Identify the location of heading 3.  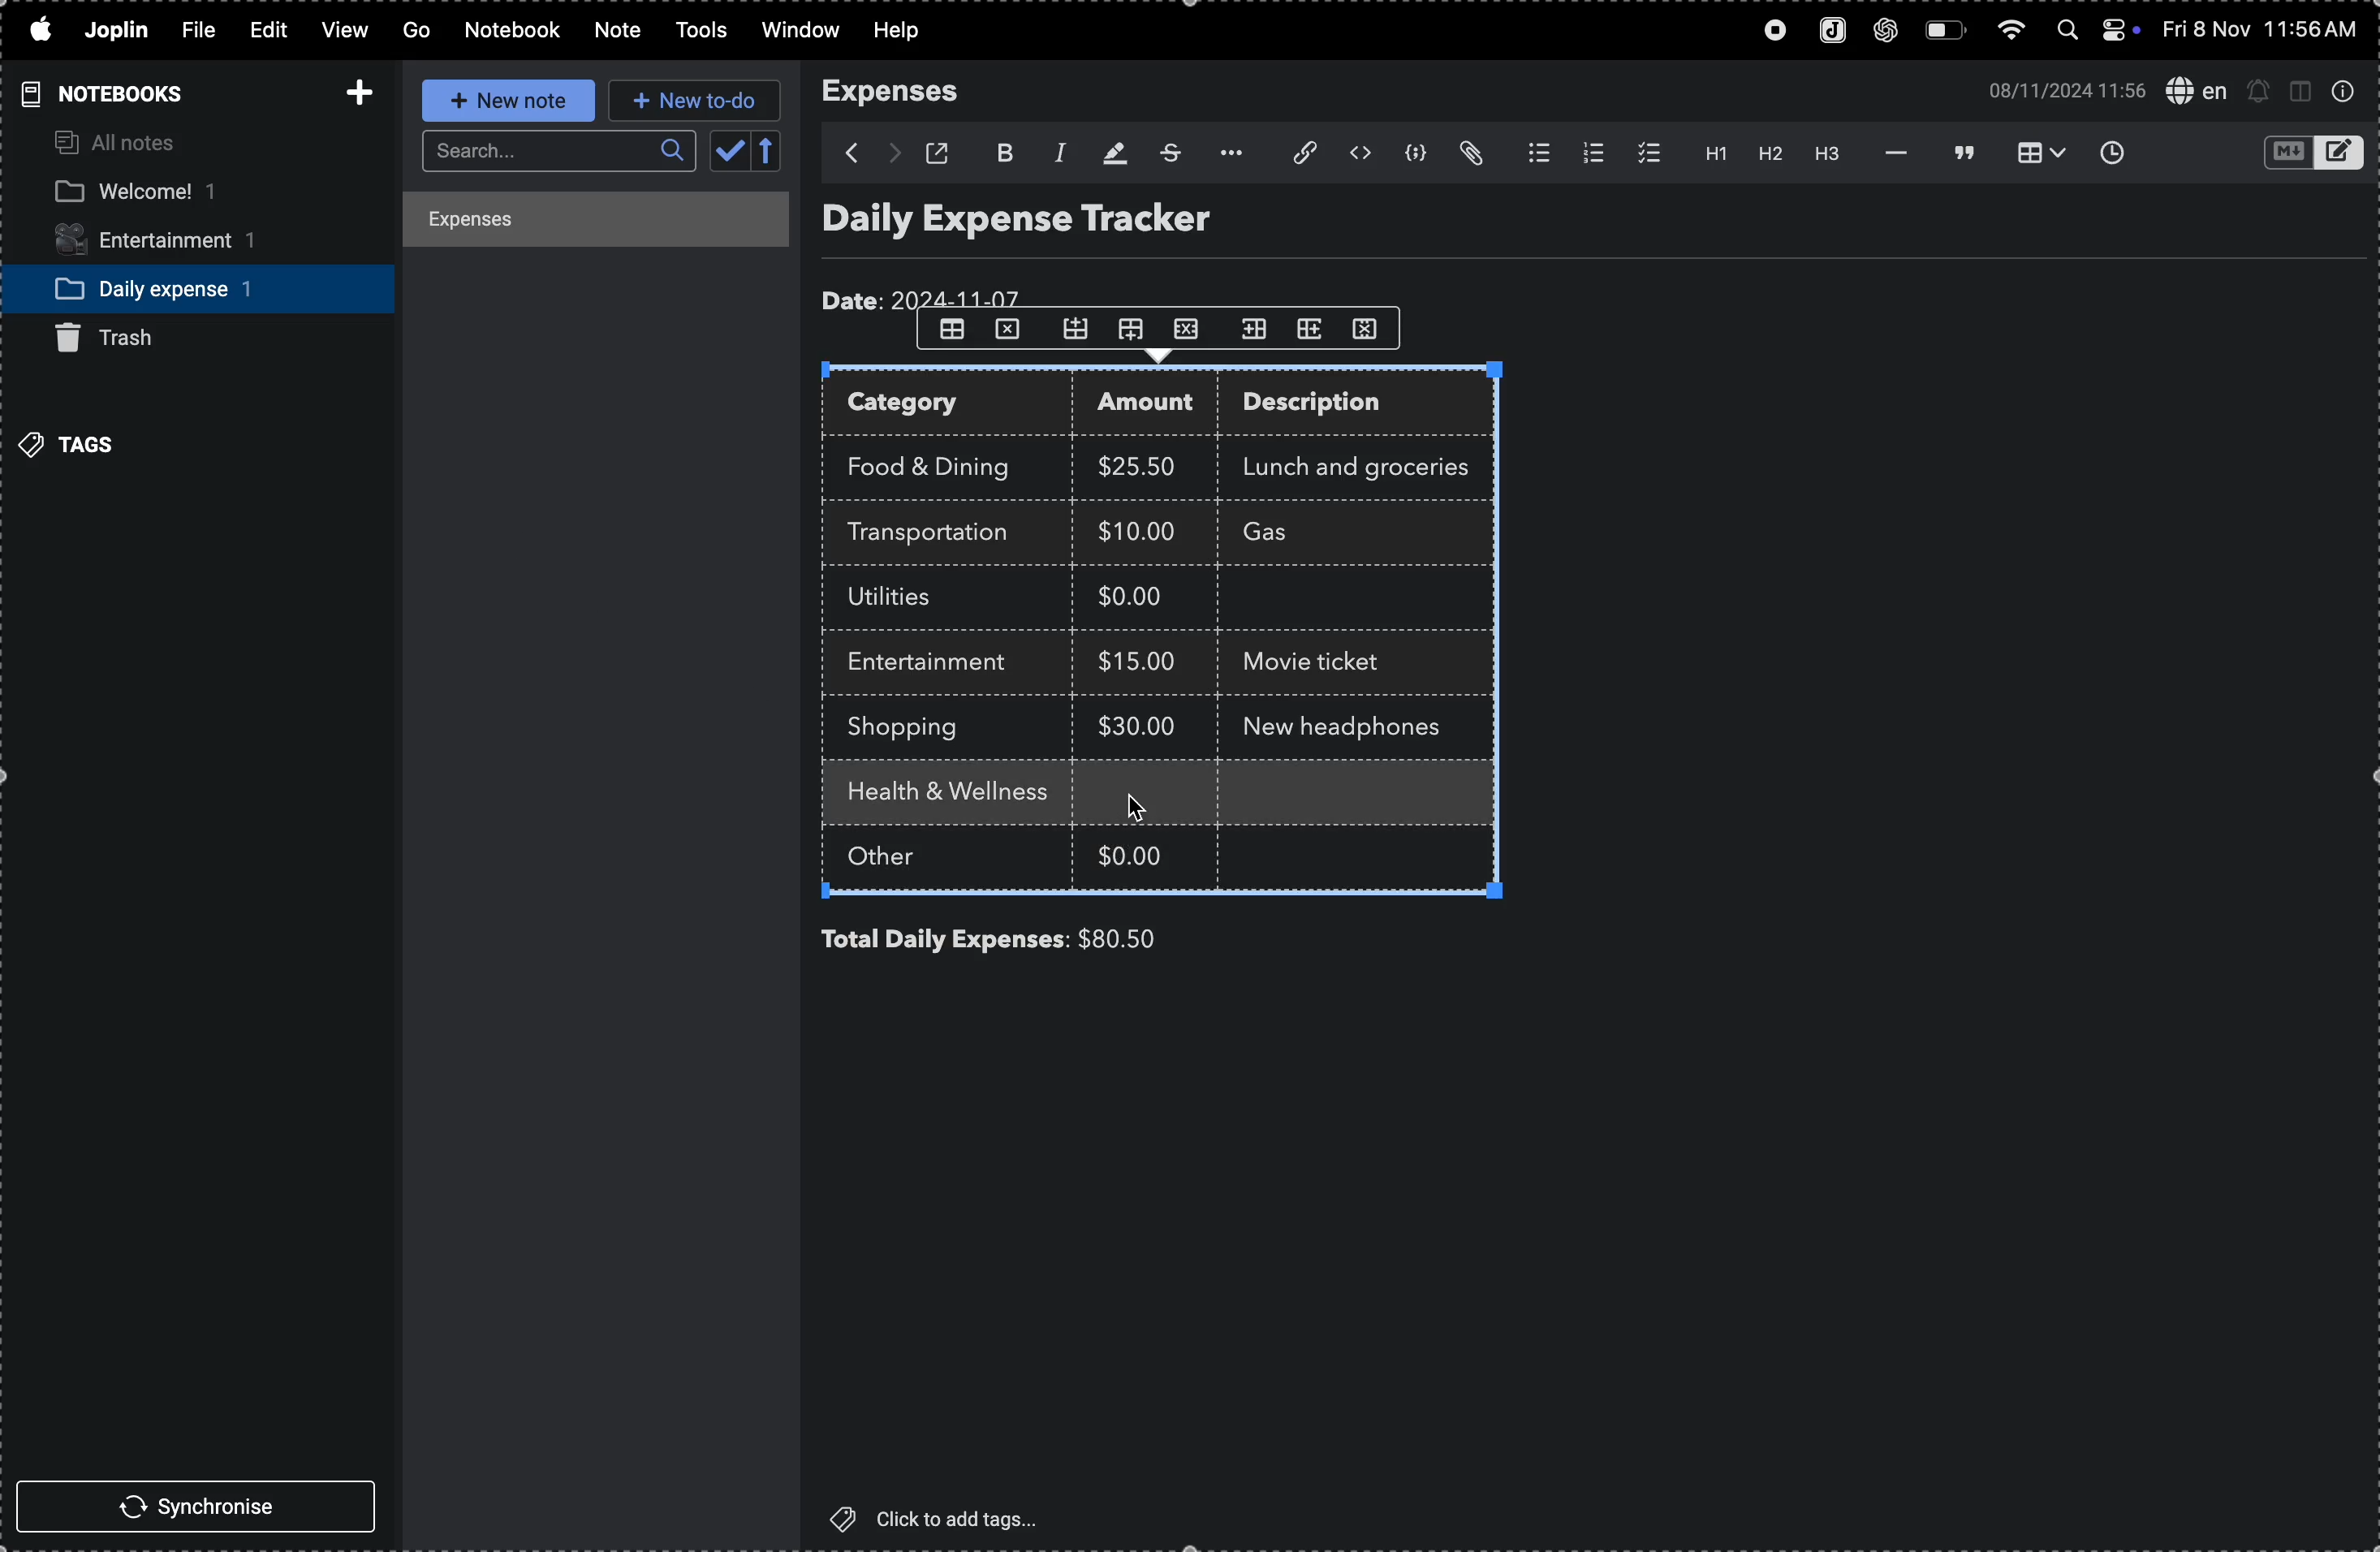
(1829, 156).